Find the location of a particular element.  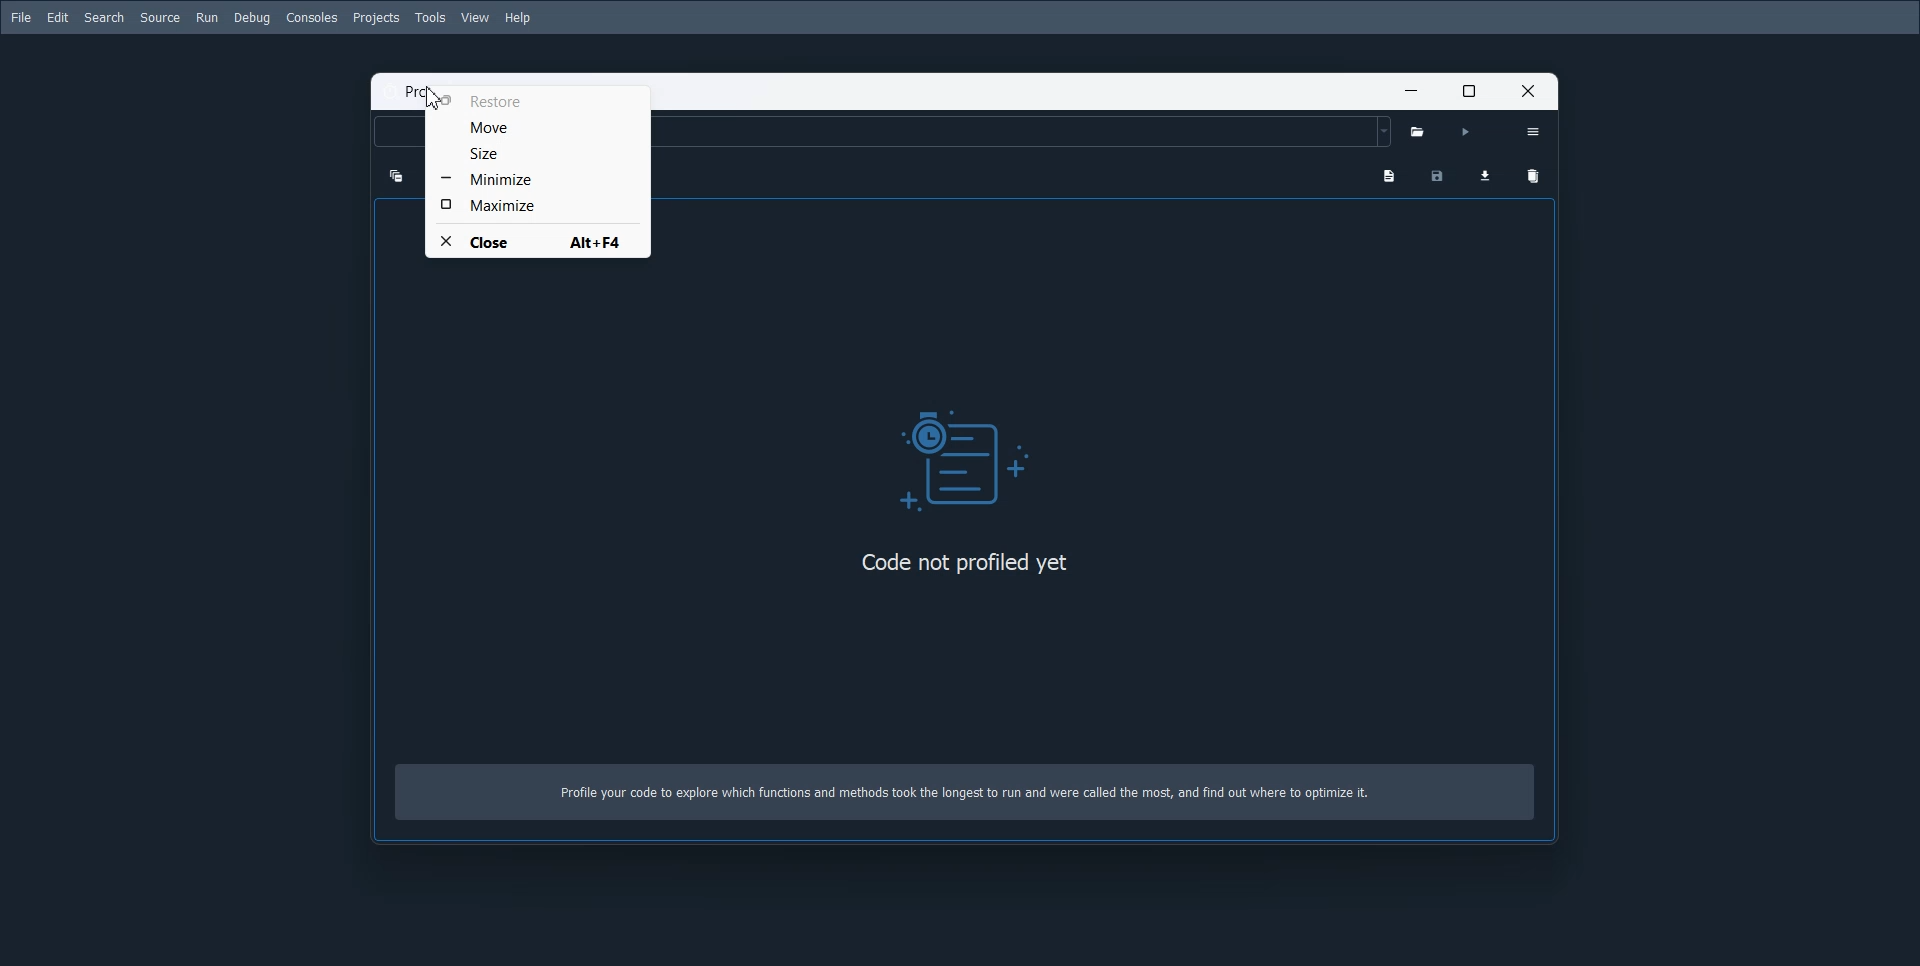

View is located at coordinates (476, 17).